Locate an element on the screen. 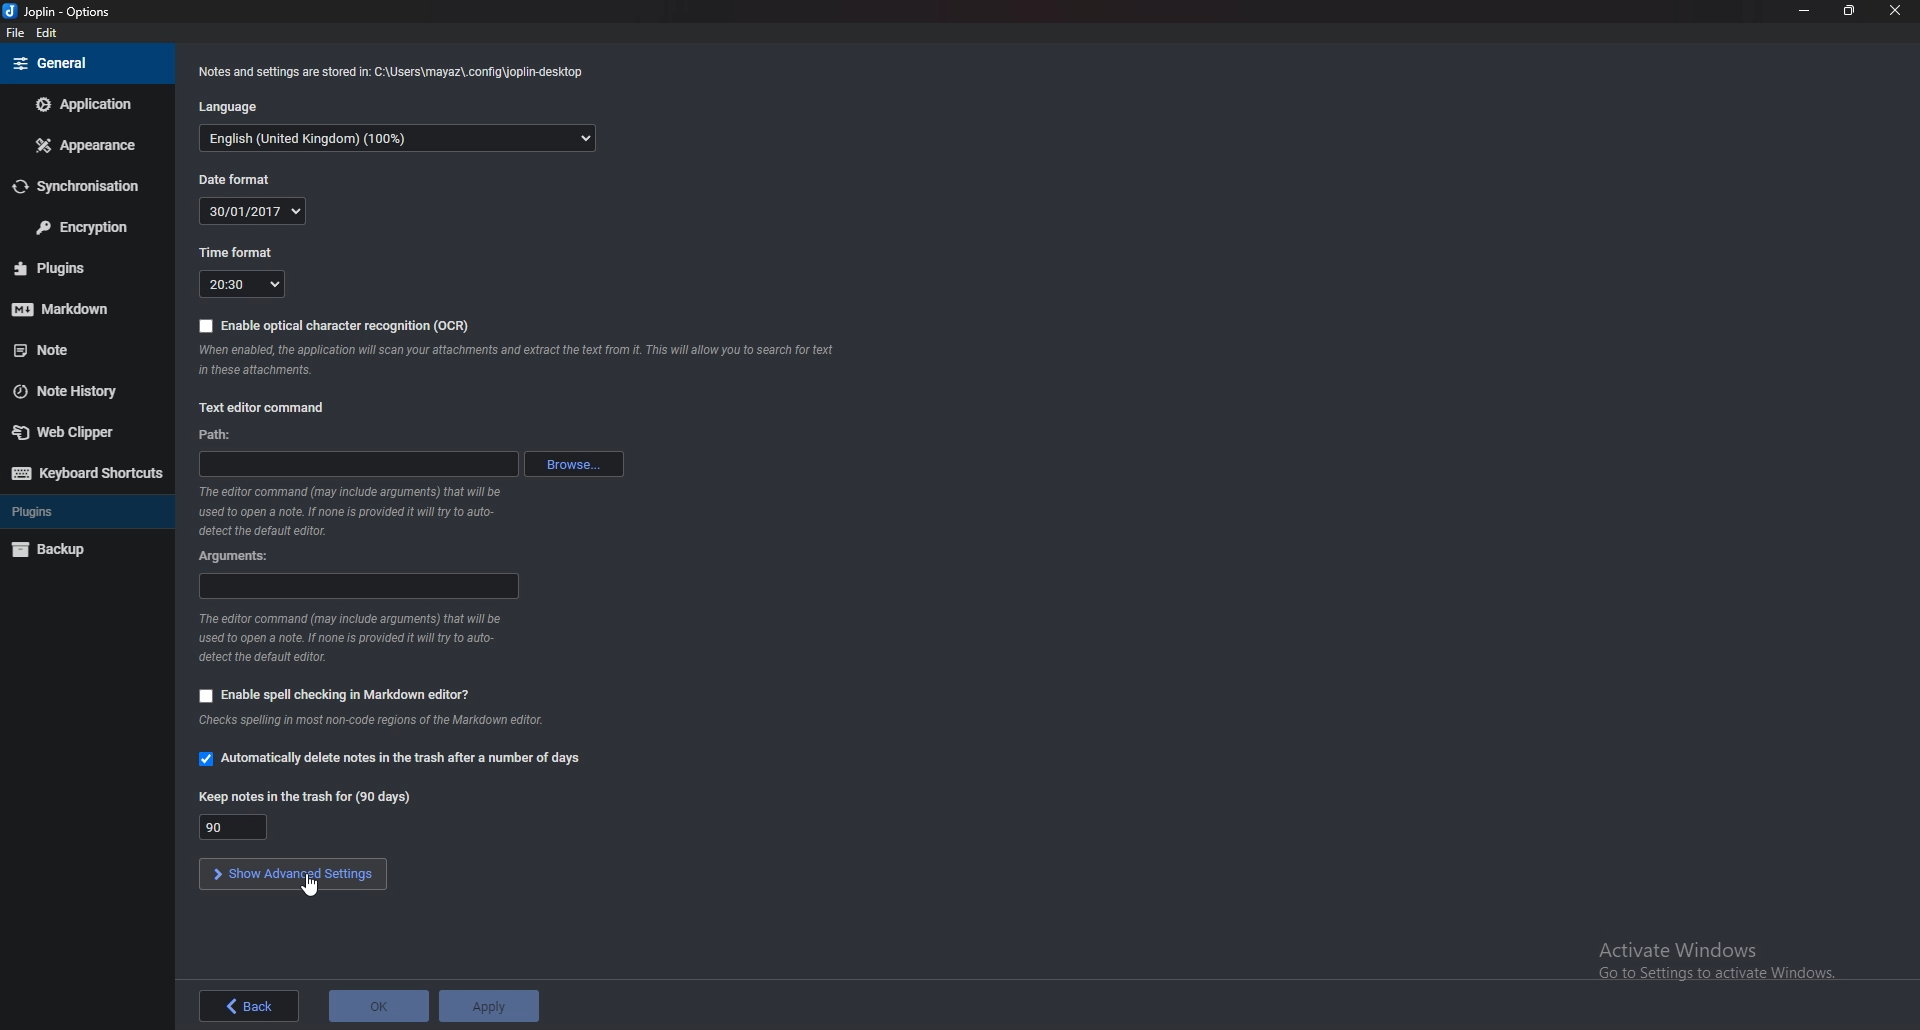 The image size is (1920, 1030). Info on notes and settings is located at coordinates (393, 72).